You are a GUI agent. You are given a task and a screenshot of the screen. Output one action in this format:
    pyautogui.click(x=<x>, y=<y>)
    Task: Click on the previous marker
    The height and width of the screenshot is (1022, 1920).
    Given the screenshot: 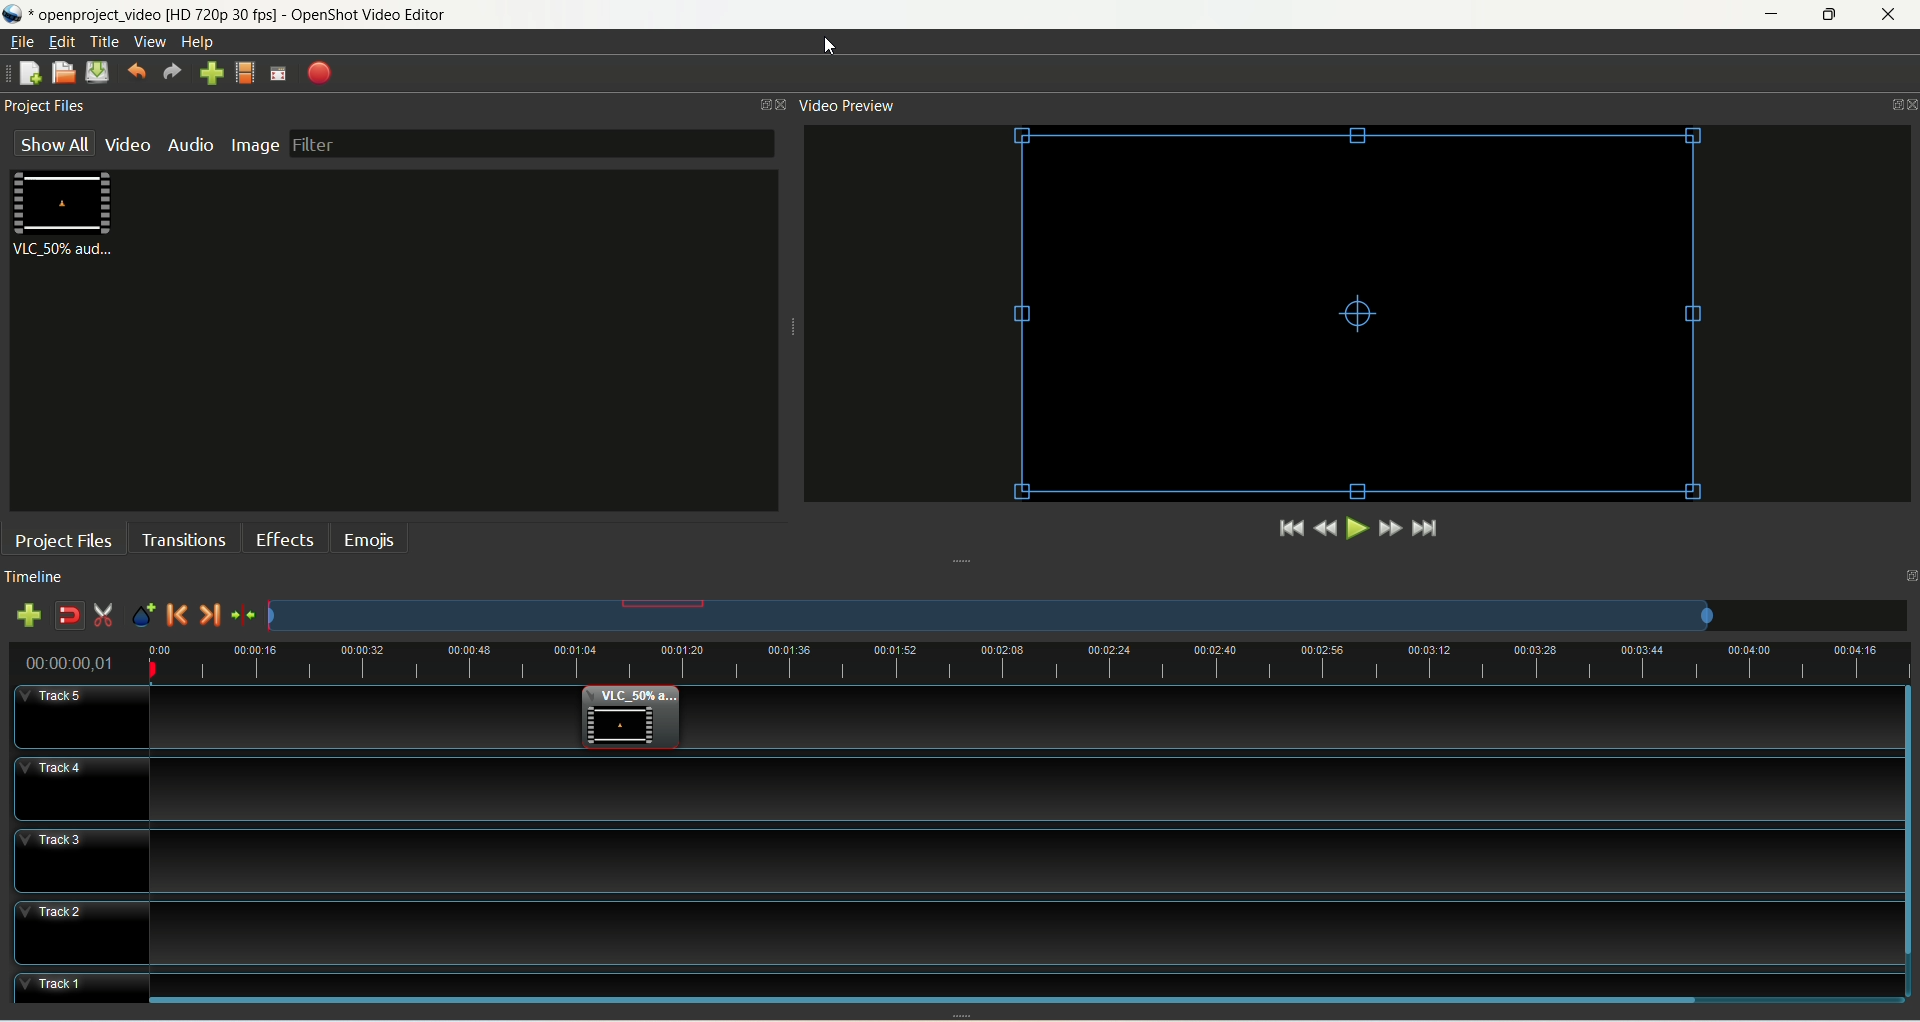 What is the action you would take?
    pyautogui.click(x=178, y=617)
    